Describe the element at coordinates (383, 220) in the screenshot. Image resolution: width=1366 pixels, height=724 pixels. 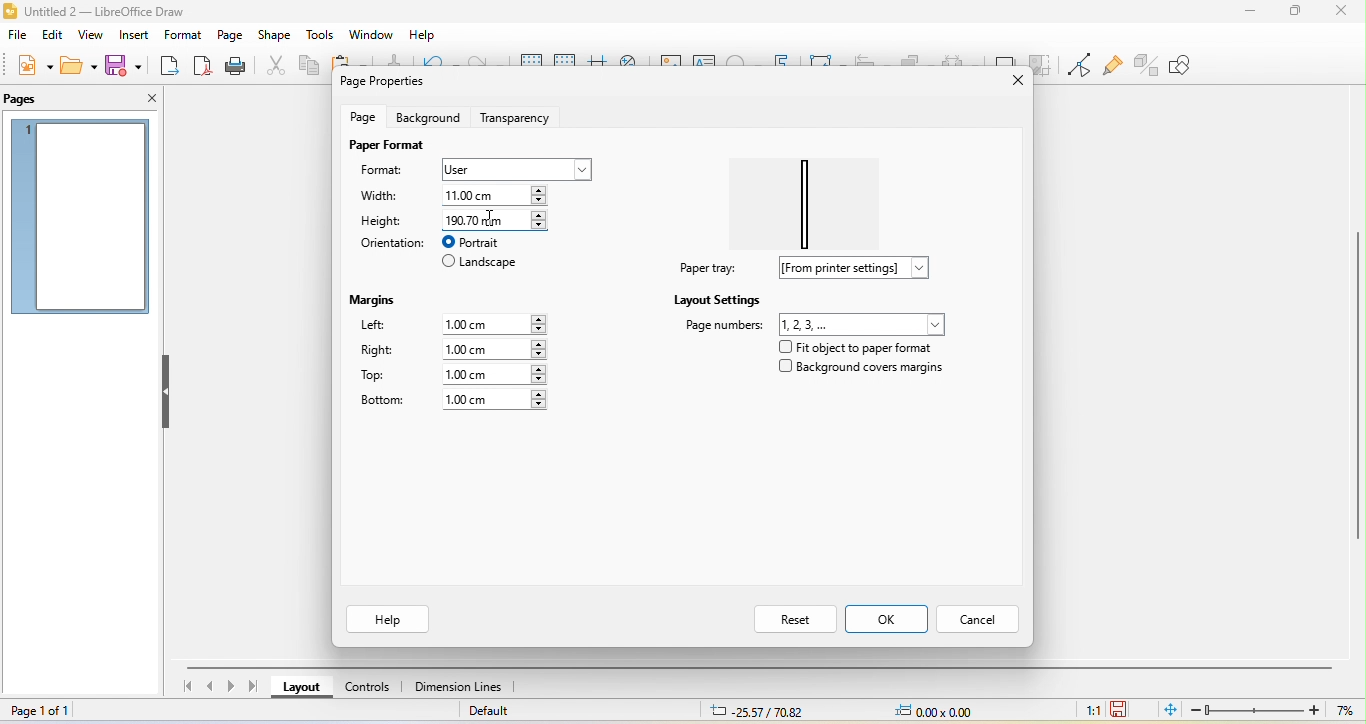
I see `height` at that location.